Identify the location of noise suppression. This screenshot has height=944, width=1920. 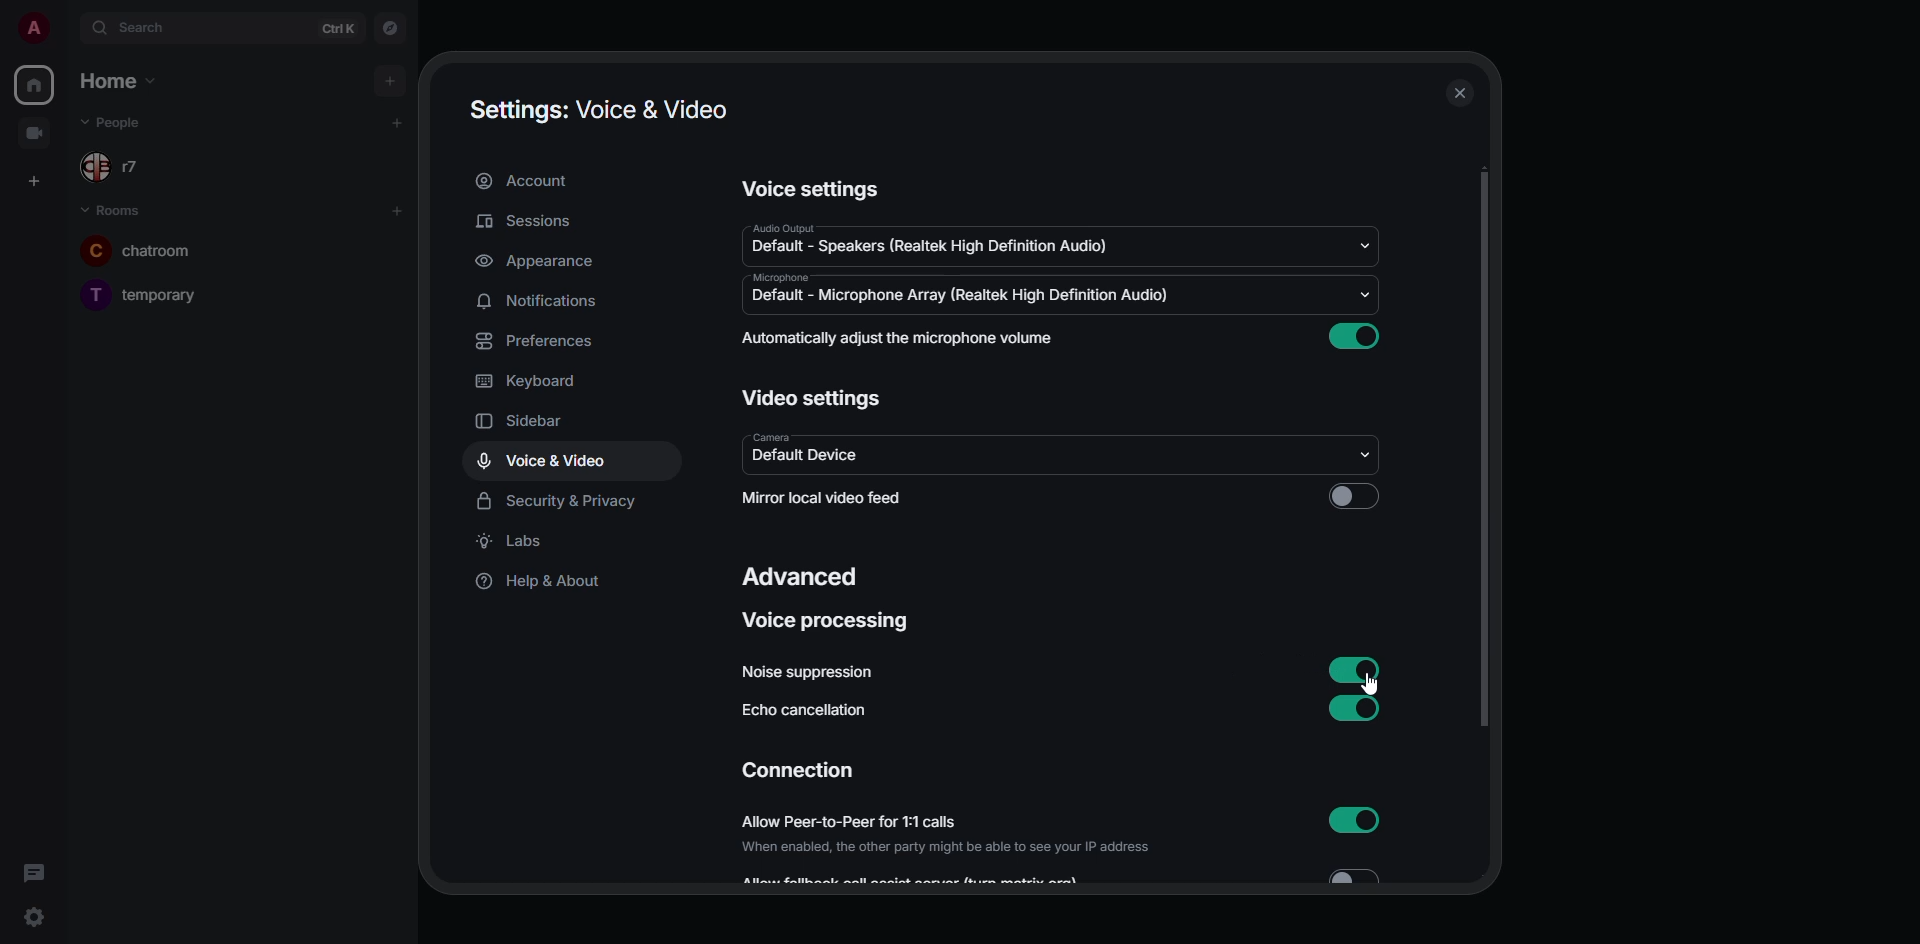
(810, 672).